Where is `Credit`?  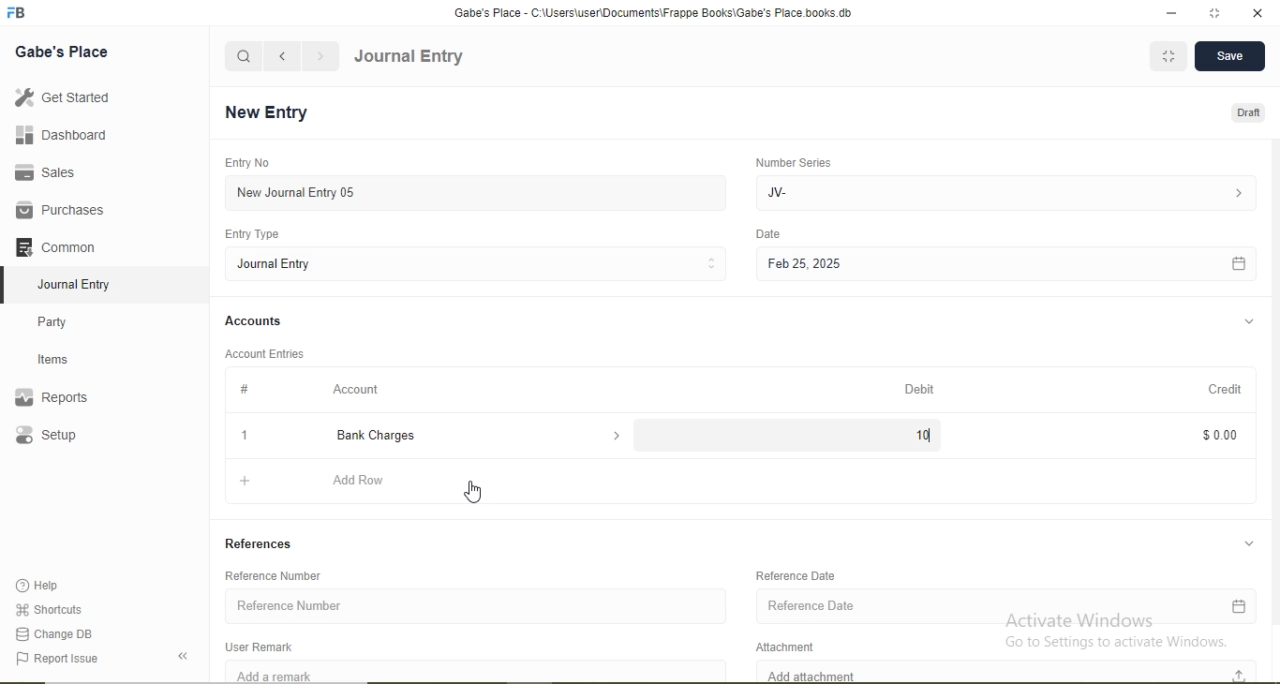 Credit is located at coordinates (1219, 388).